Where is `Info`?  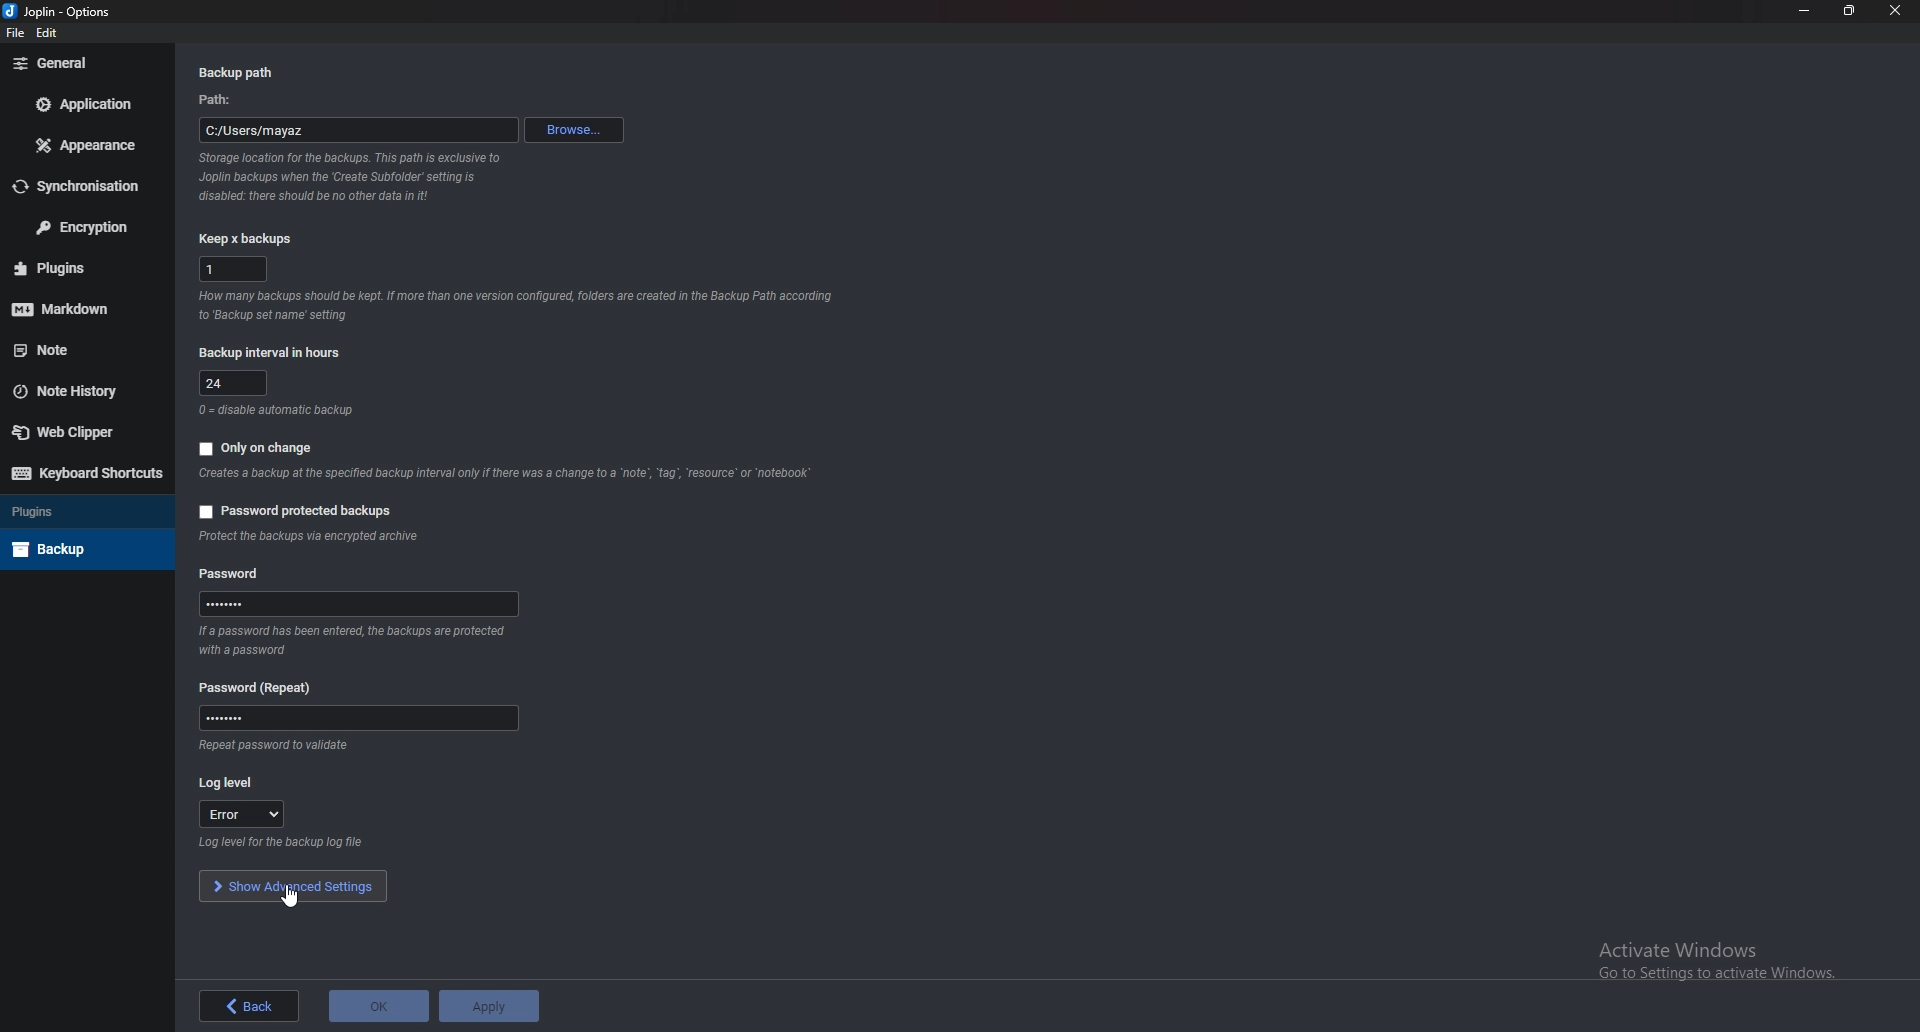
Info is located at coordinates (349, 638).